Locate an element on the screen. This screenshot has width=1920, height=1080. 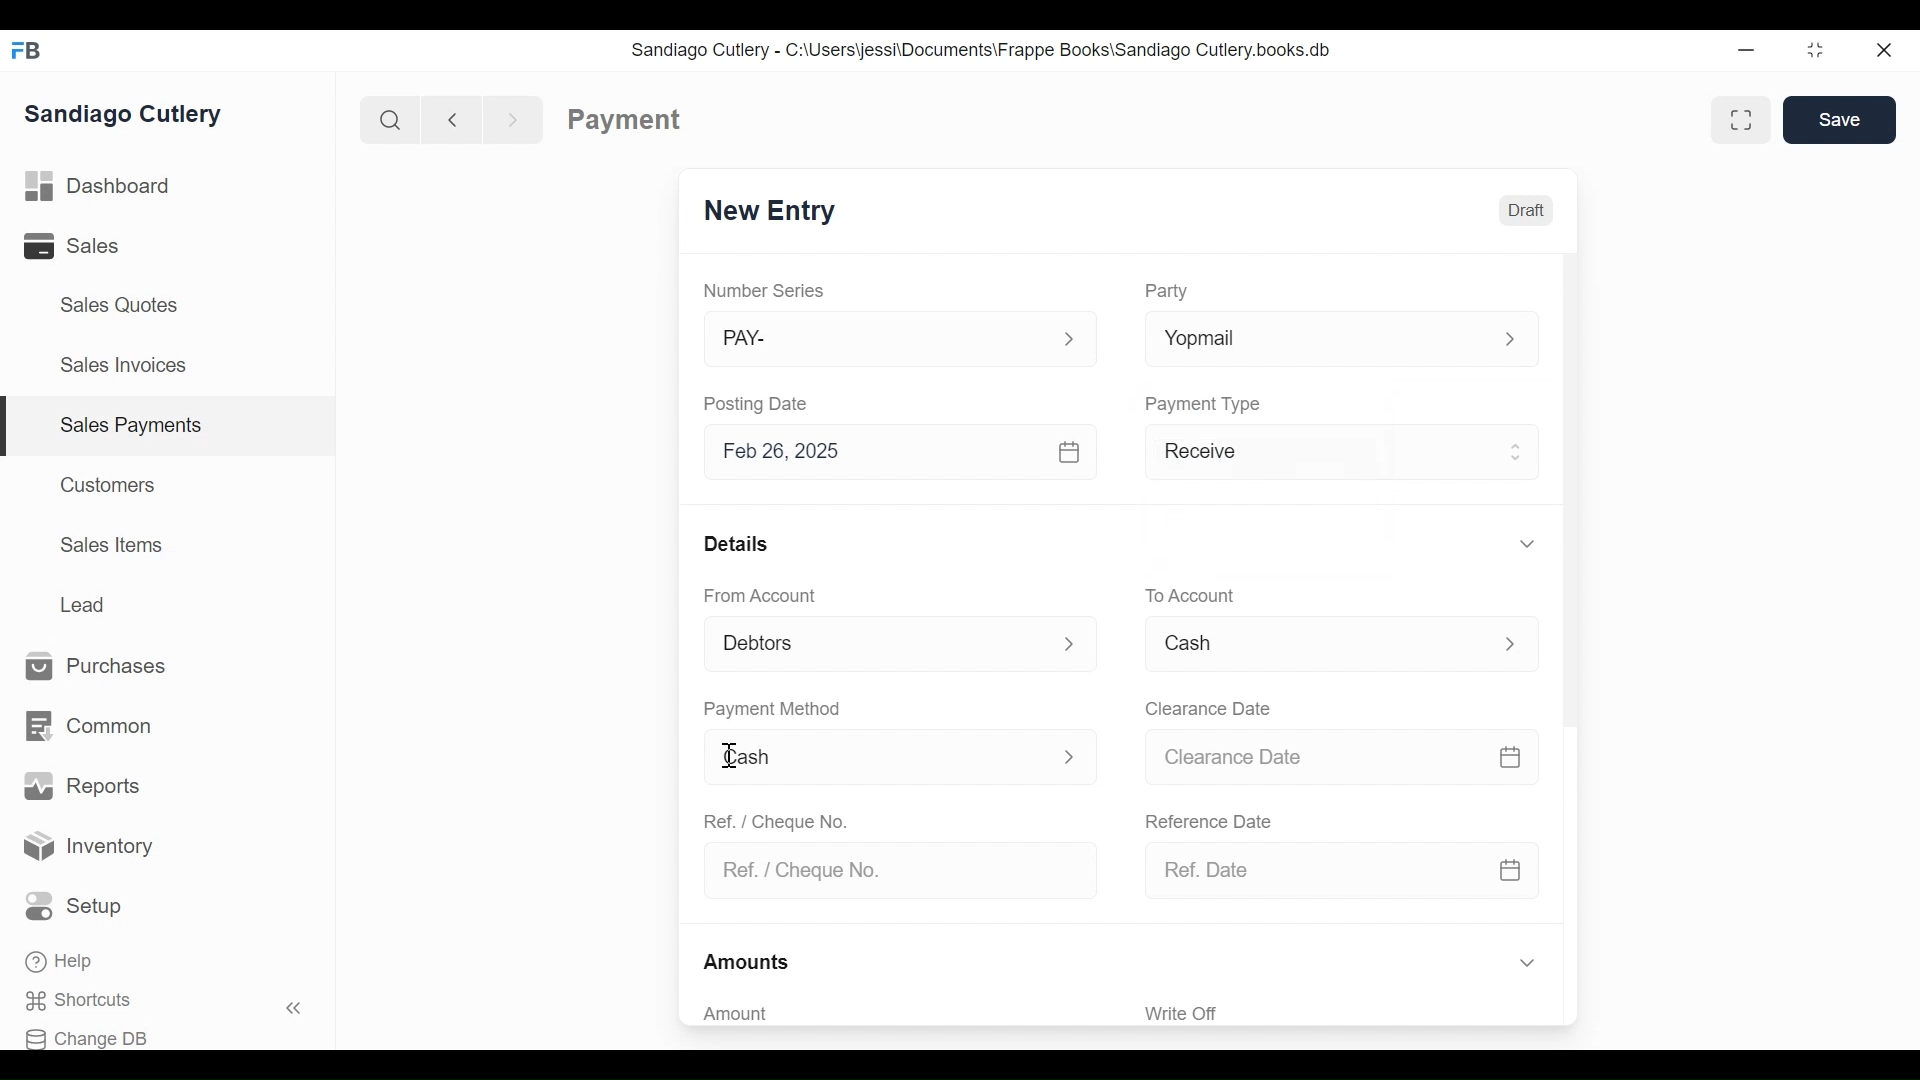
Reports is located at coordinates (82, 786).